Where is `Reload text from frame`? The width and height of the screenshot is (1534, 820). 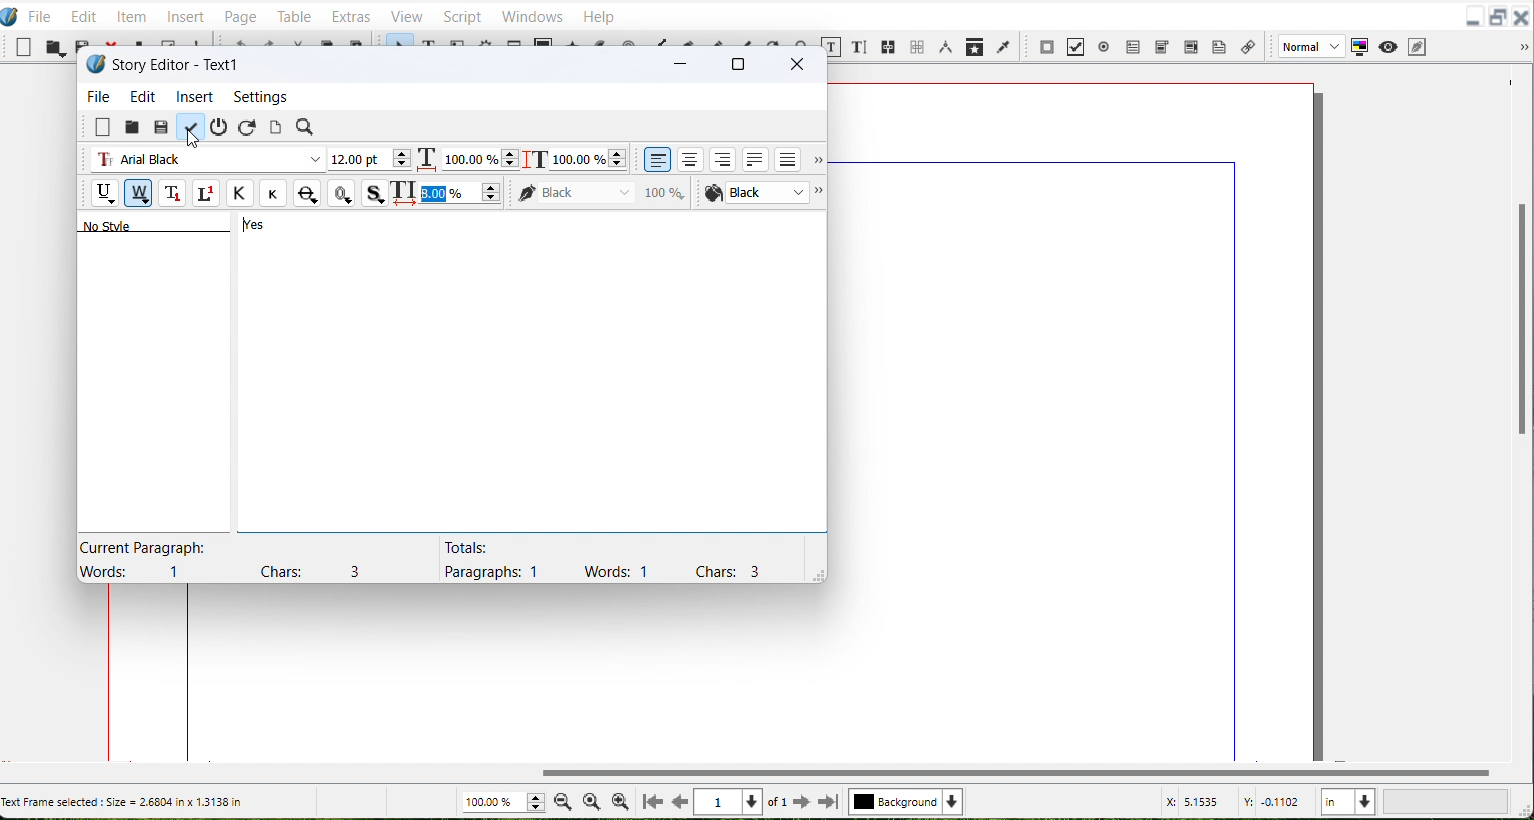
Reload text from frame is located at coordinates (247, 126).